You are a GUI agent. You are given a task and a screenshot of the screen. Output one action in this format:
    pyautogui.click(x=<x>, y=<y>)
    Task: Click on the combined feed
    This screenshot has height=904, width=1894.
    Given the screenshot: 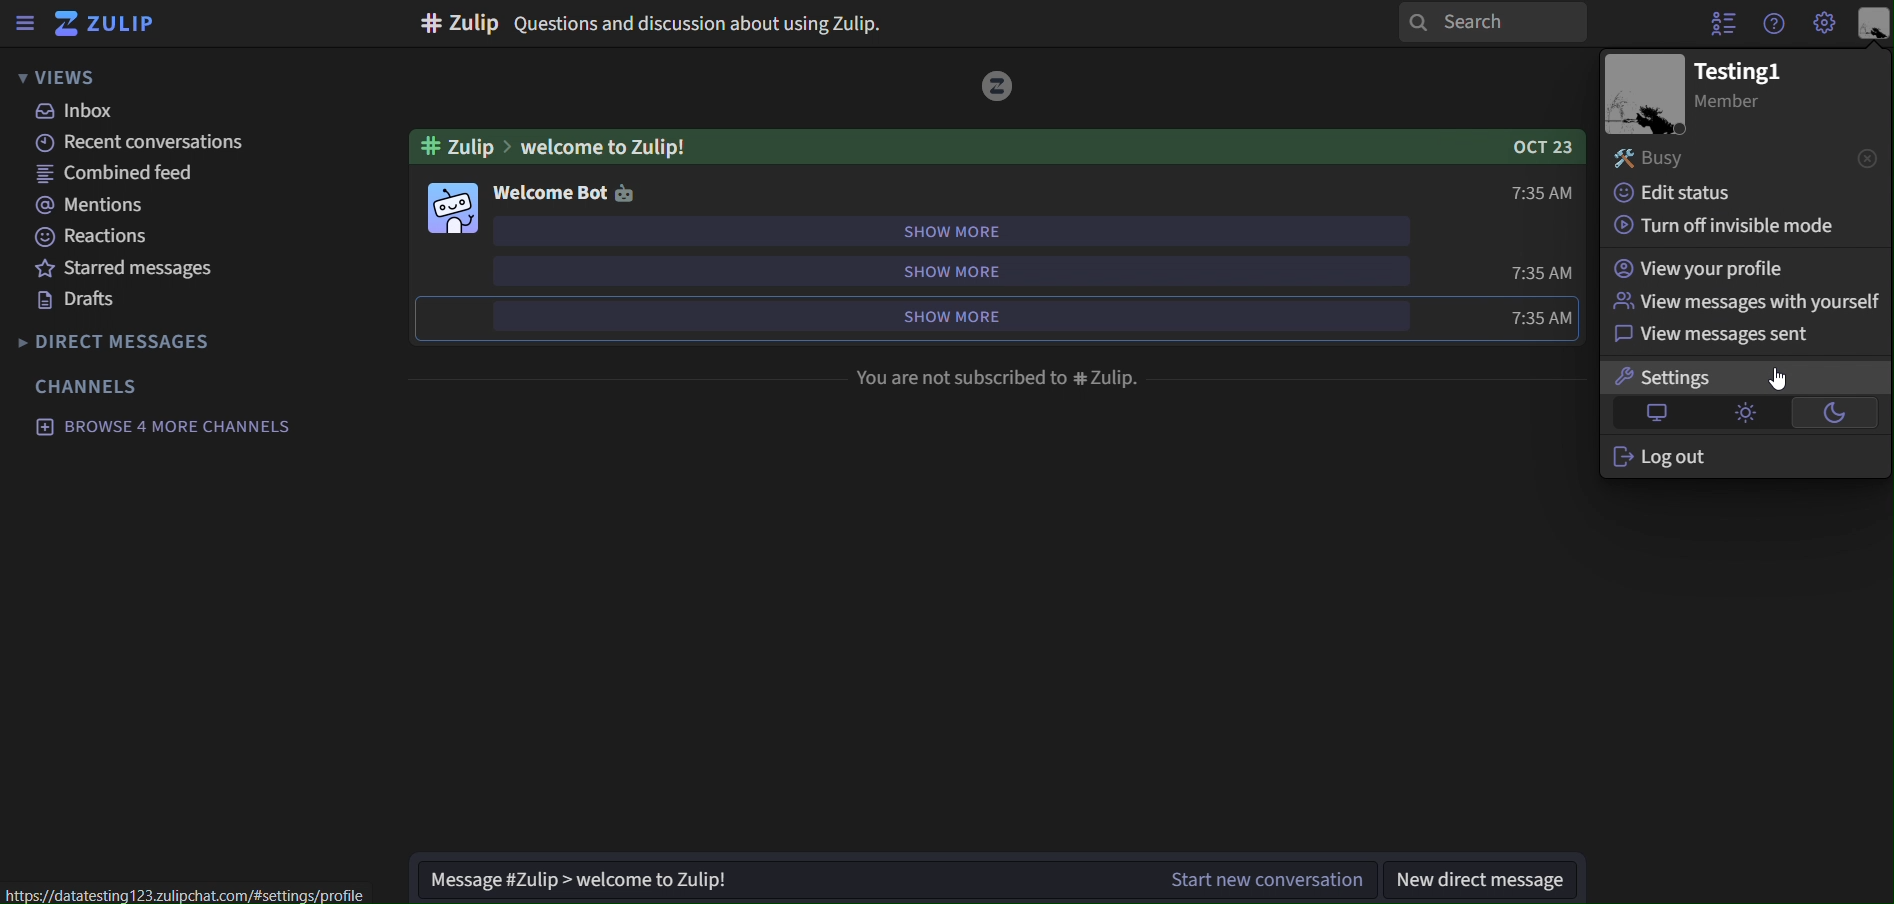 What is the action you would take?
    pyautogui.click(x=117, y=176)
    